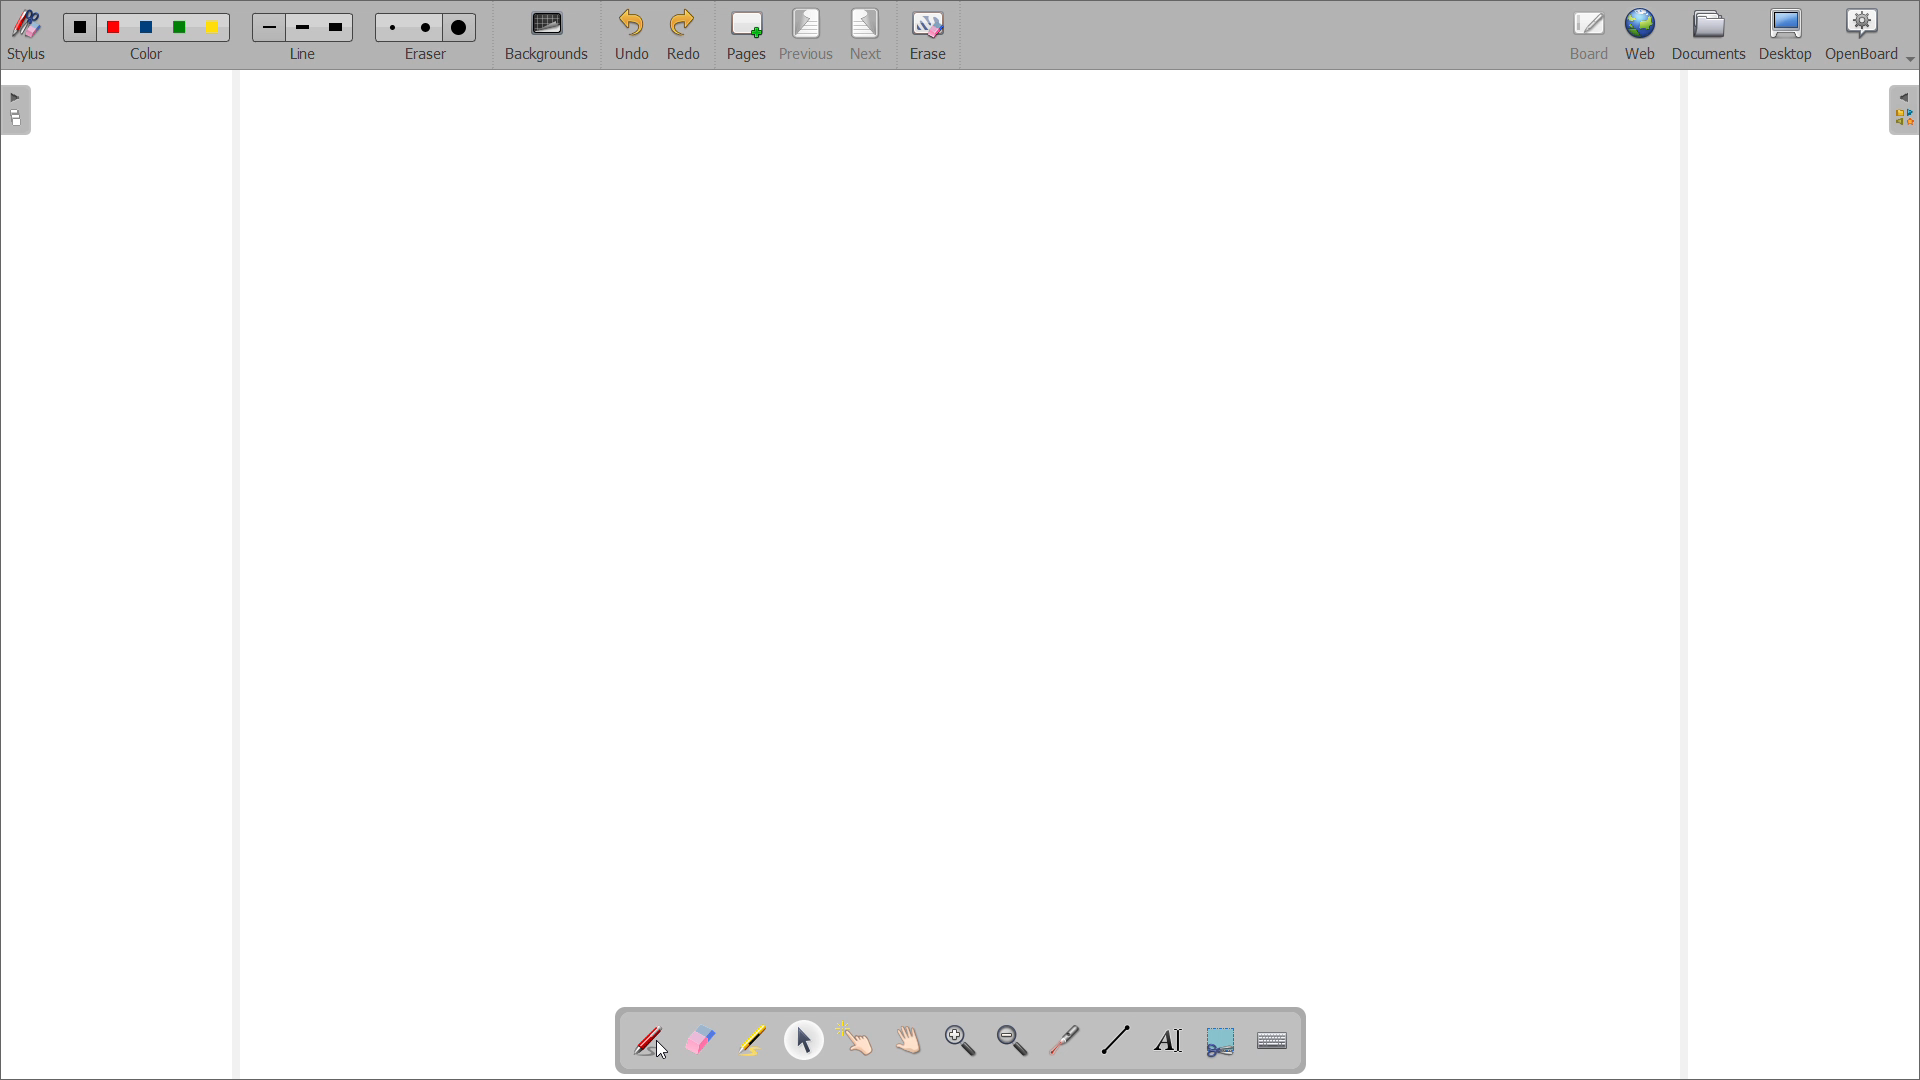 This screenshot has height=1080, width=1920. What do you see at coordinates (747, 35) in the screenshot?
I see `add pages` at bounding box center [747, 35].